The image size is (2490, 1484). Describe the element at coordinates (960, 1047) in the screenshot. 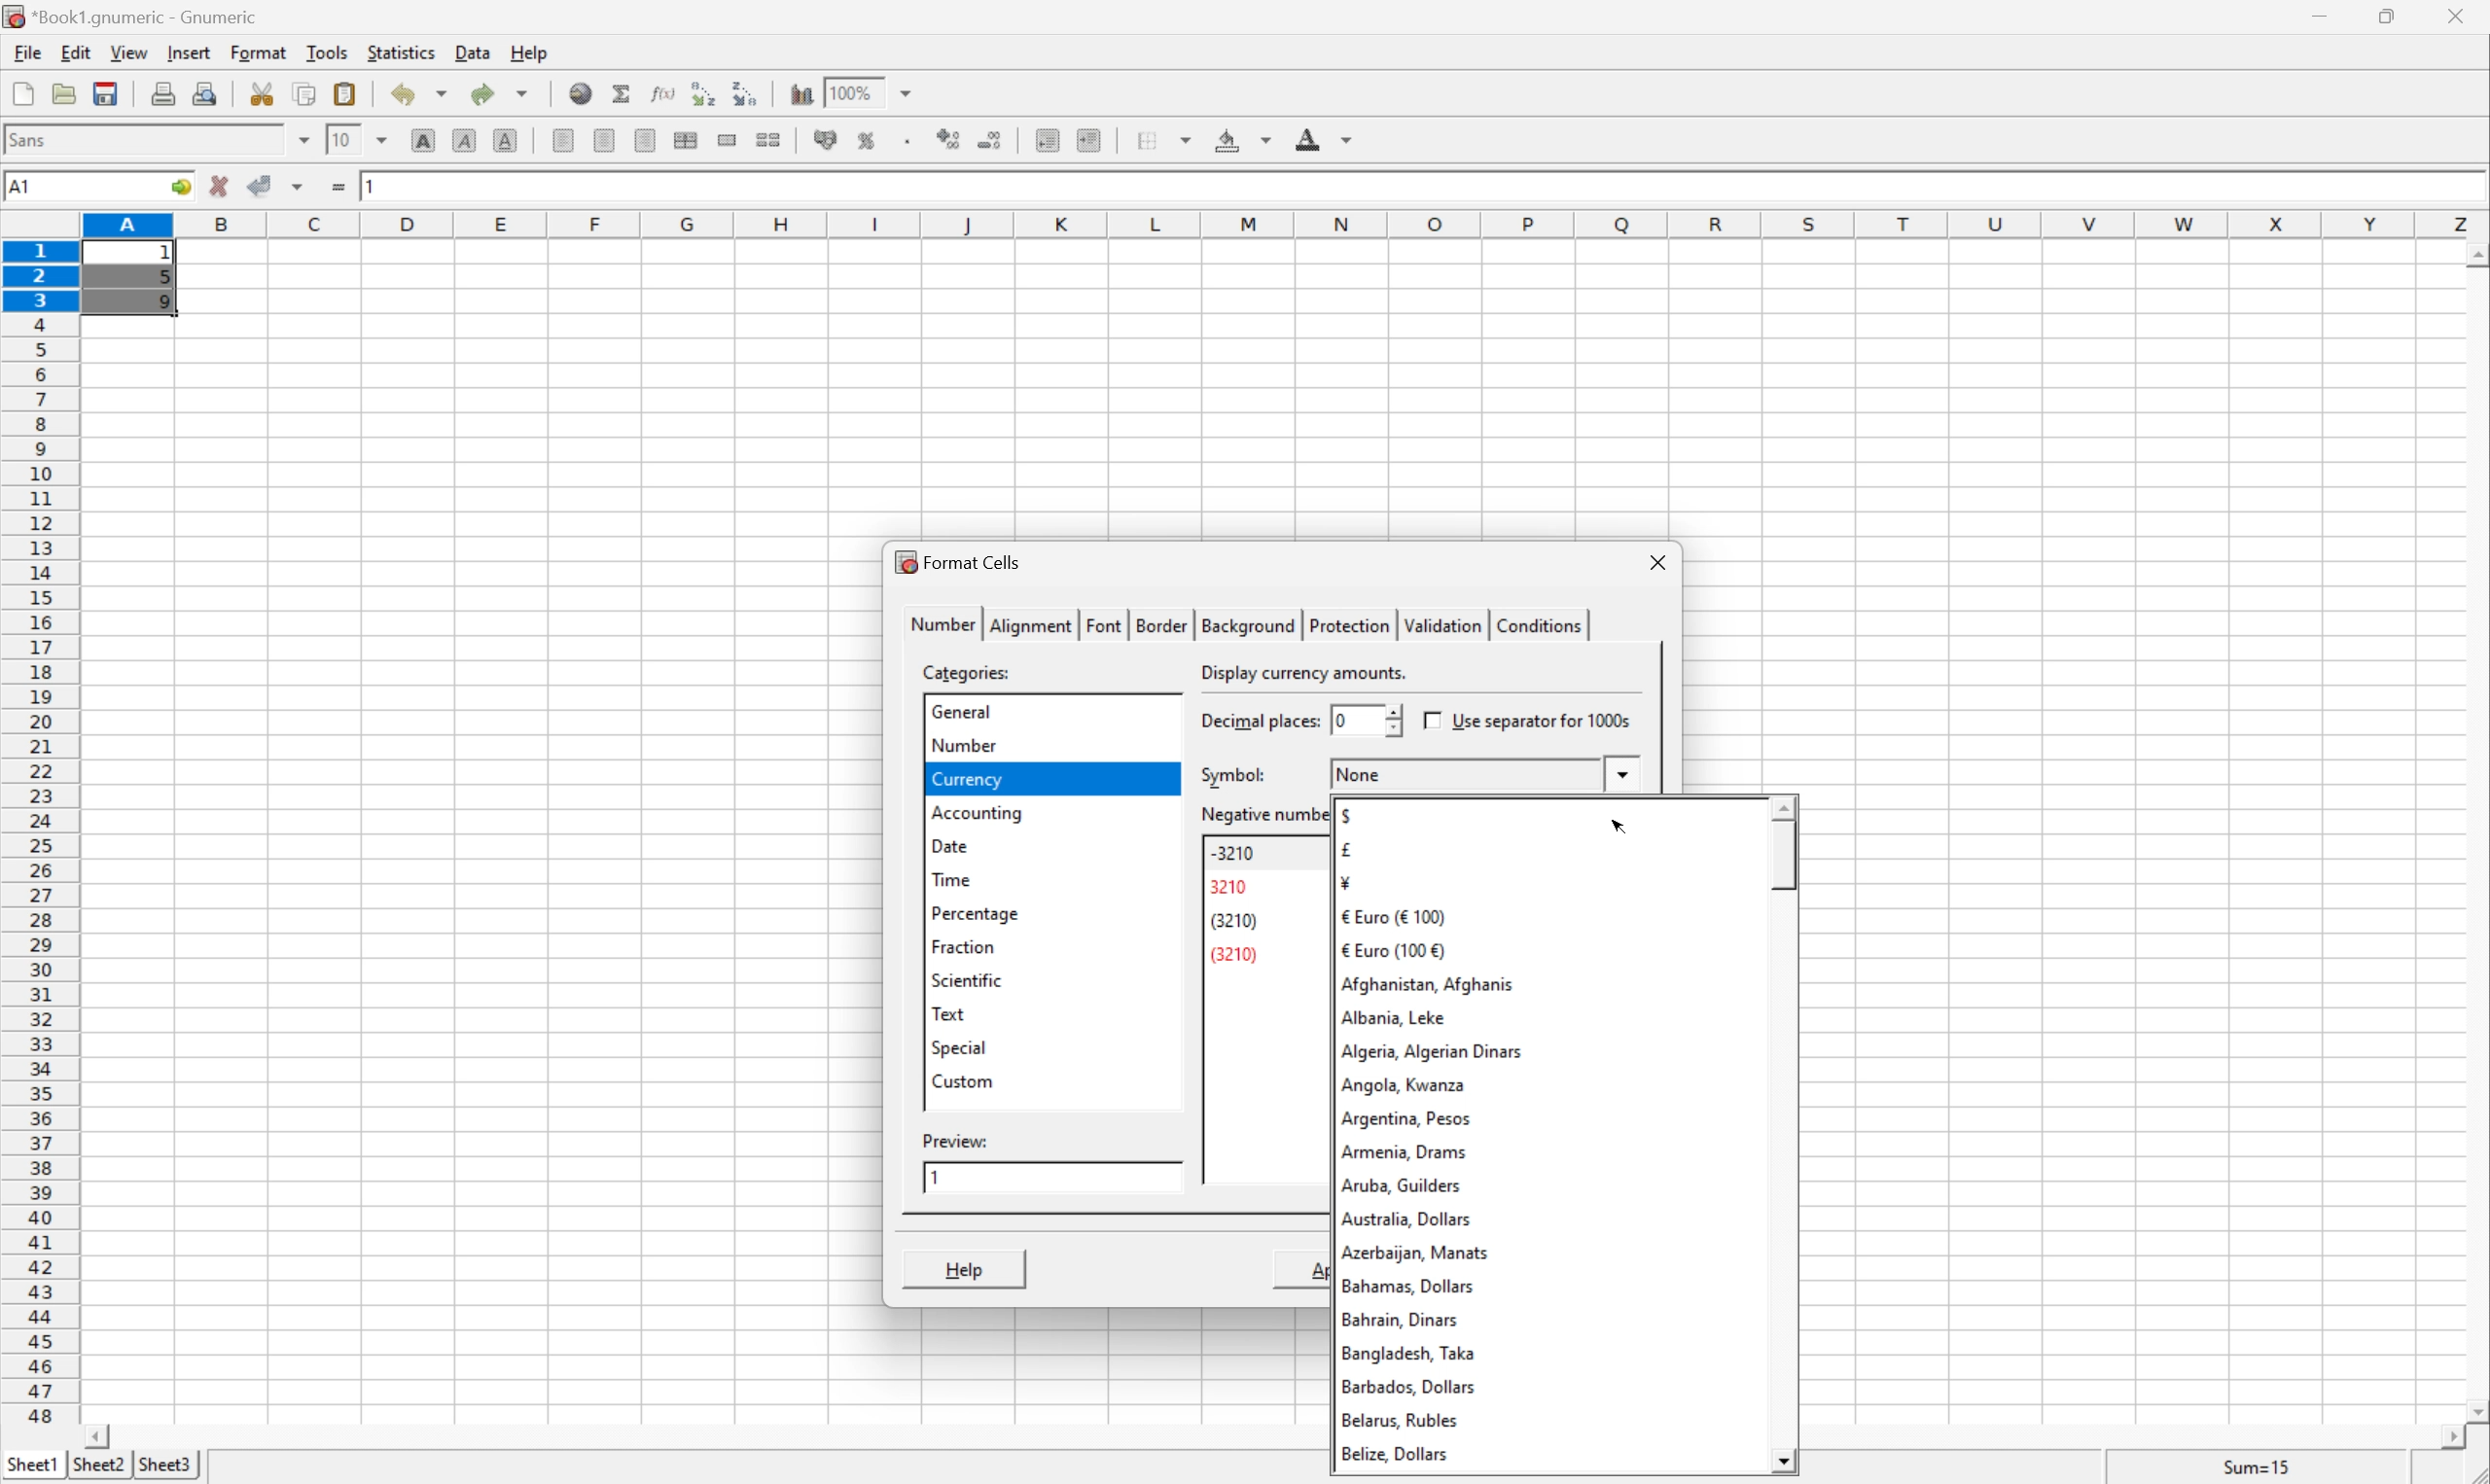

I see `special` at that location.